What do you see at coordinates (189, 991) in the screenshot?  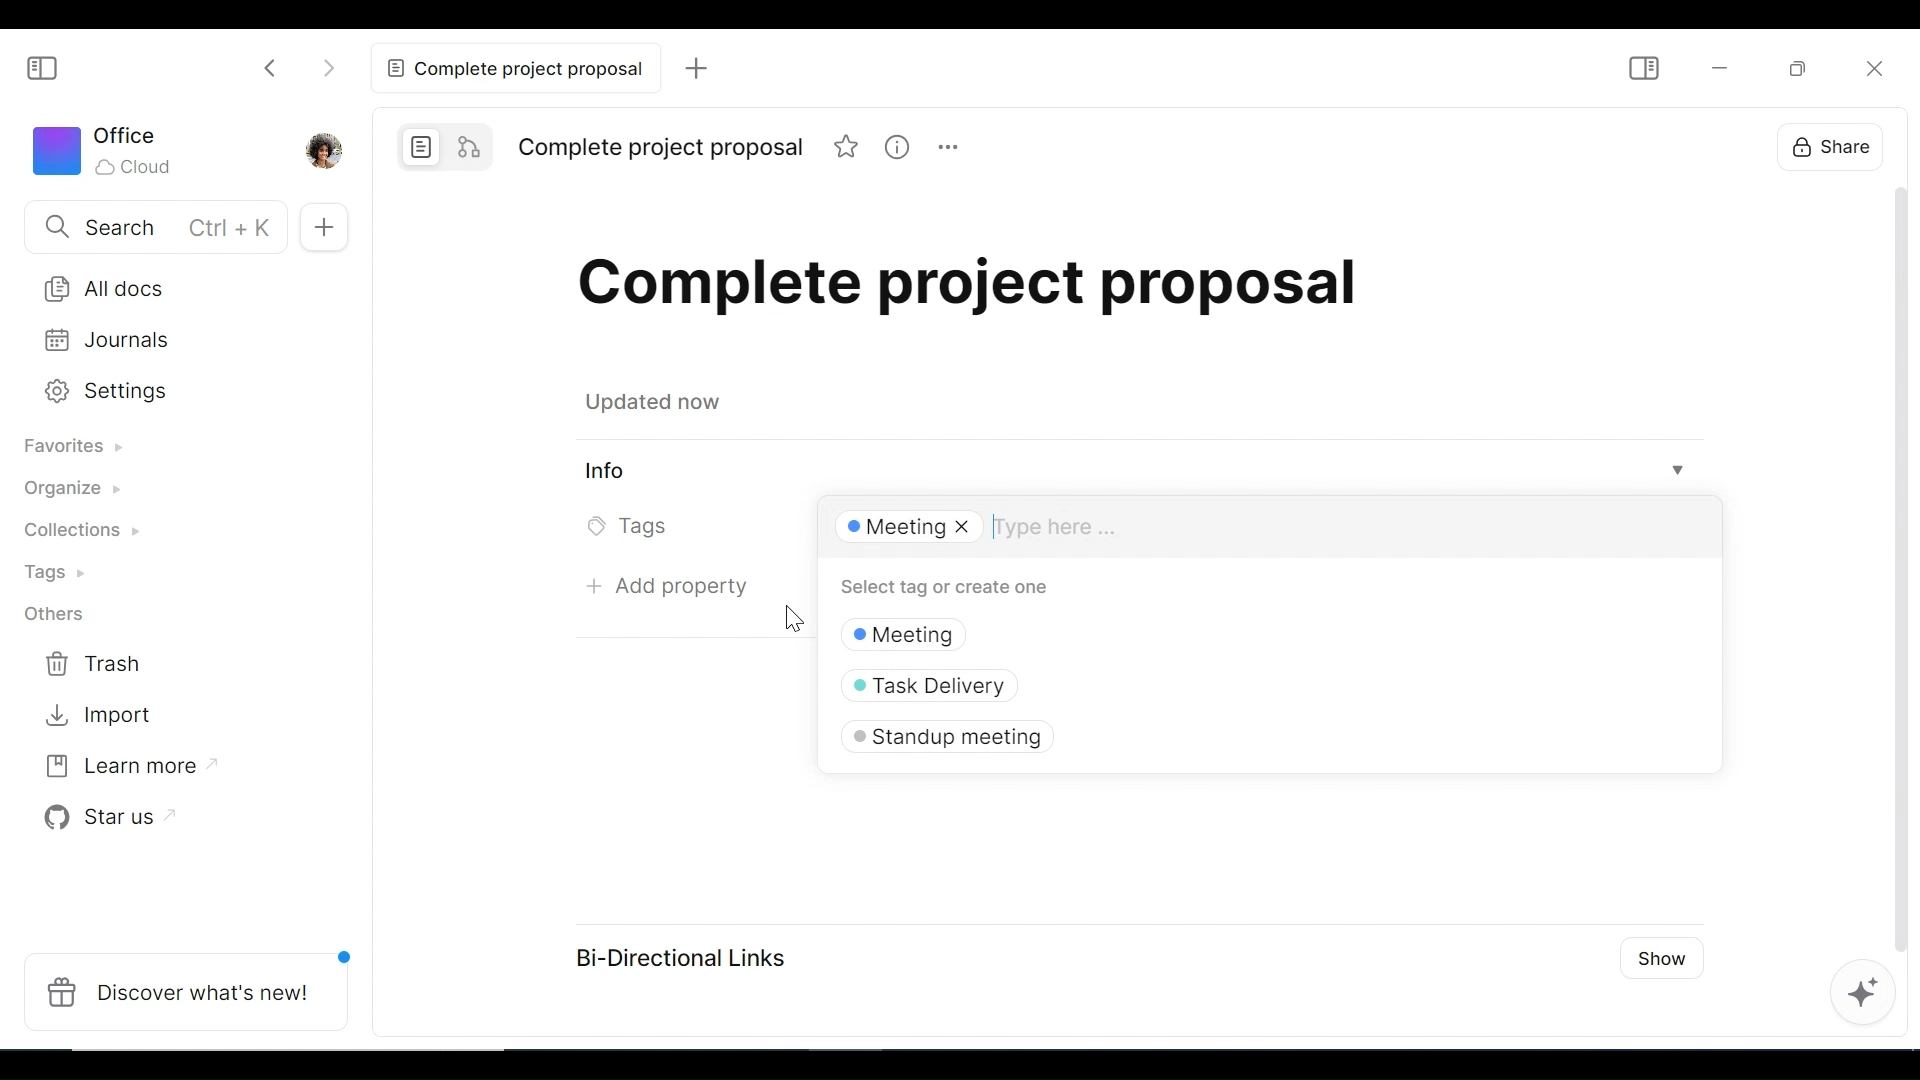 I see `Discover what's new` at bounding box center [189, 991].